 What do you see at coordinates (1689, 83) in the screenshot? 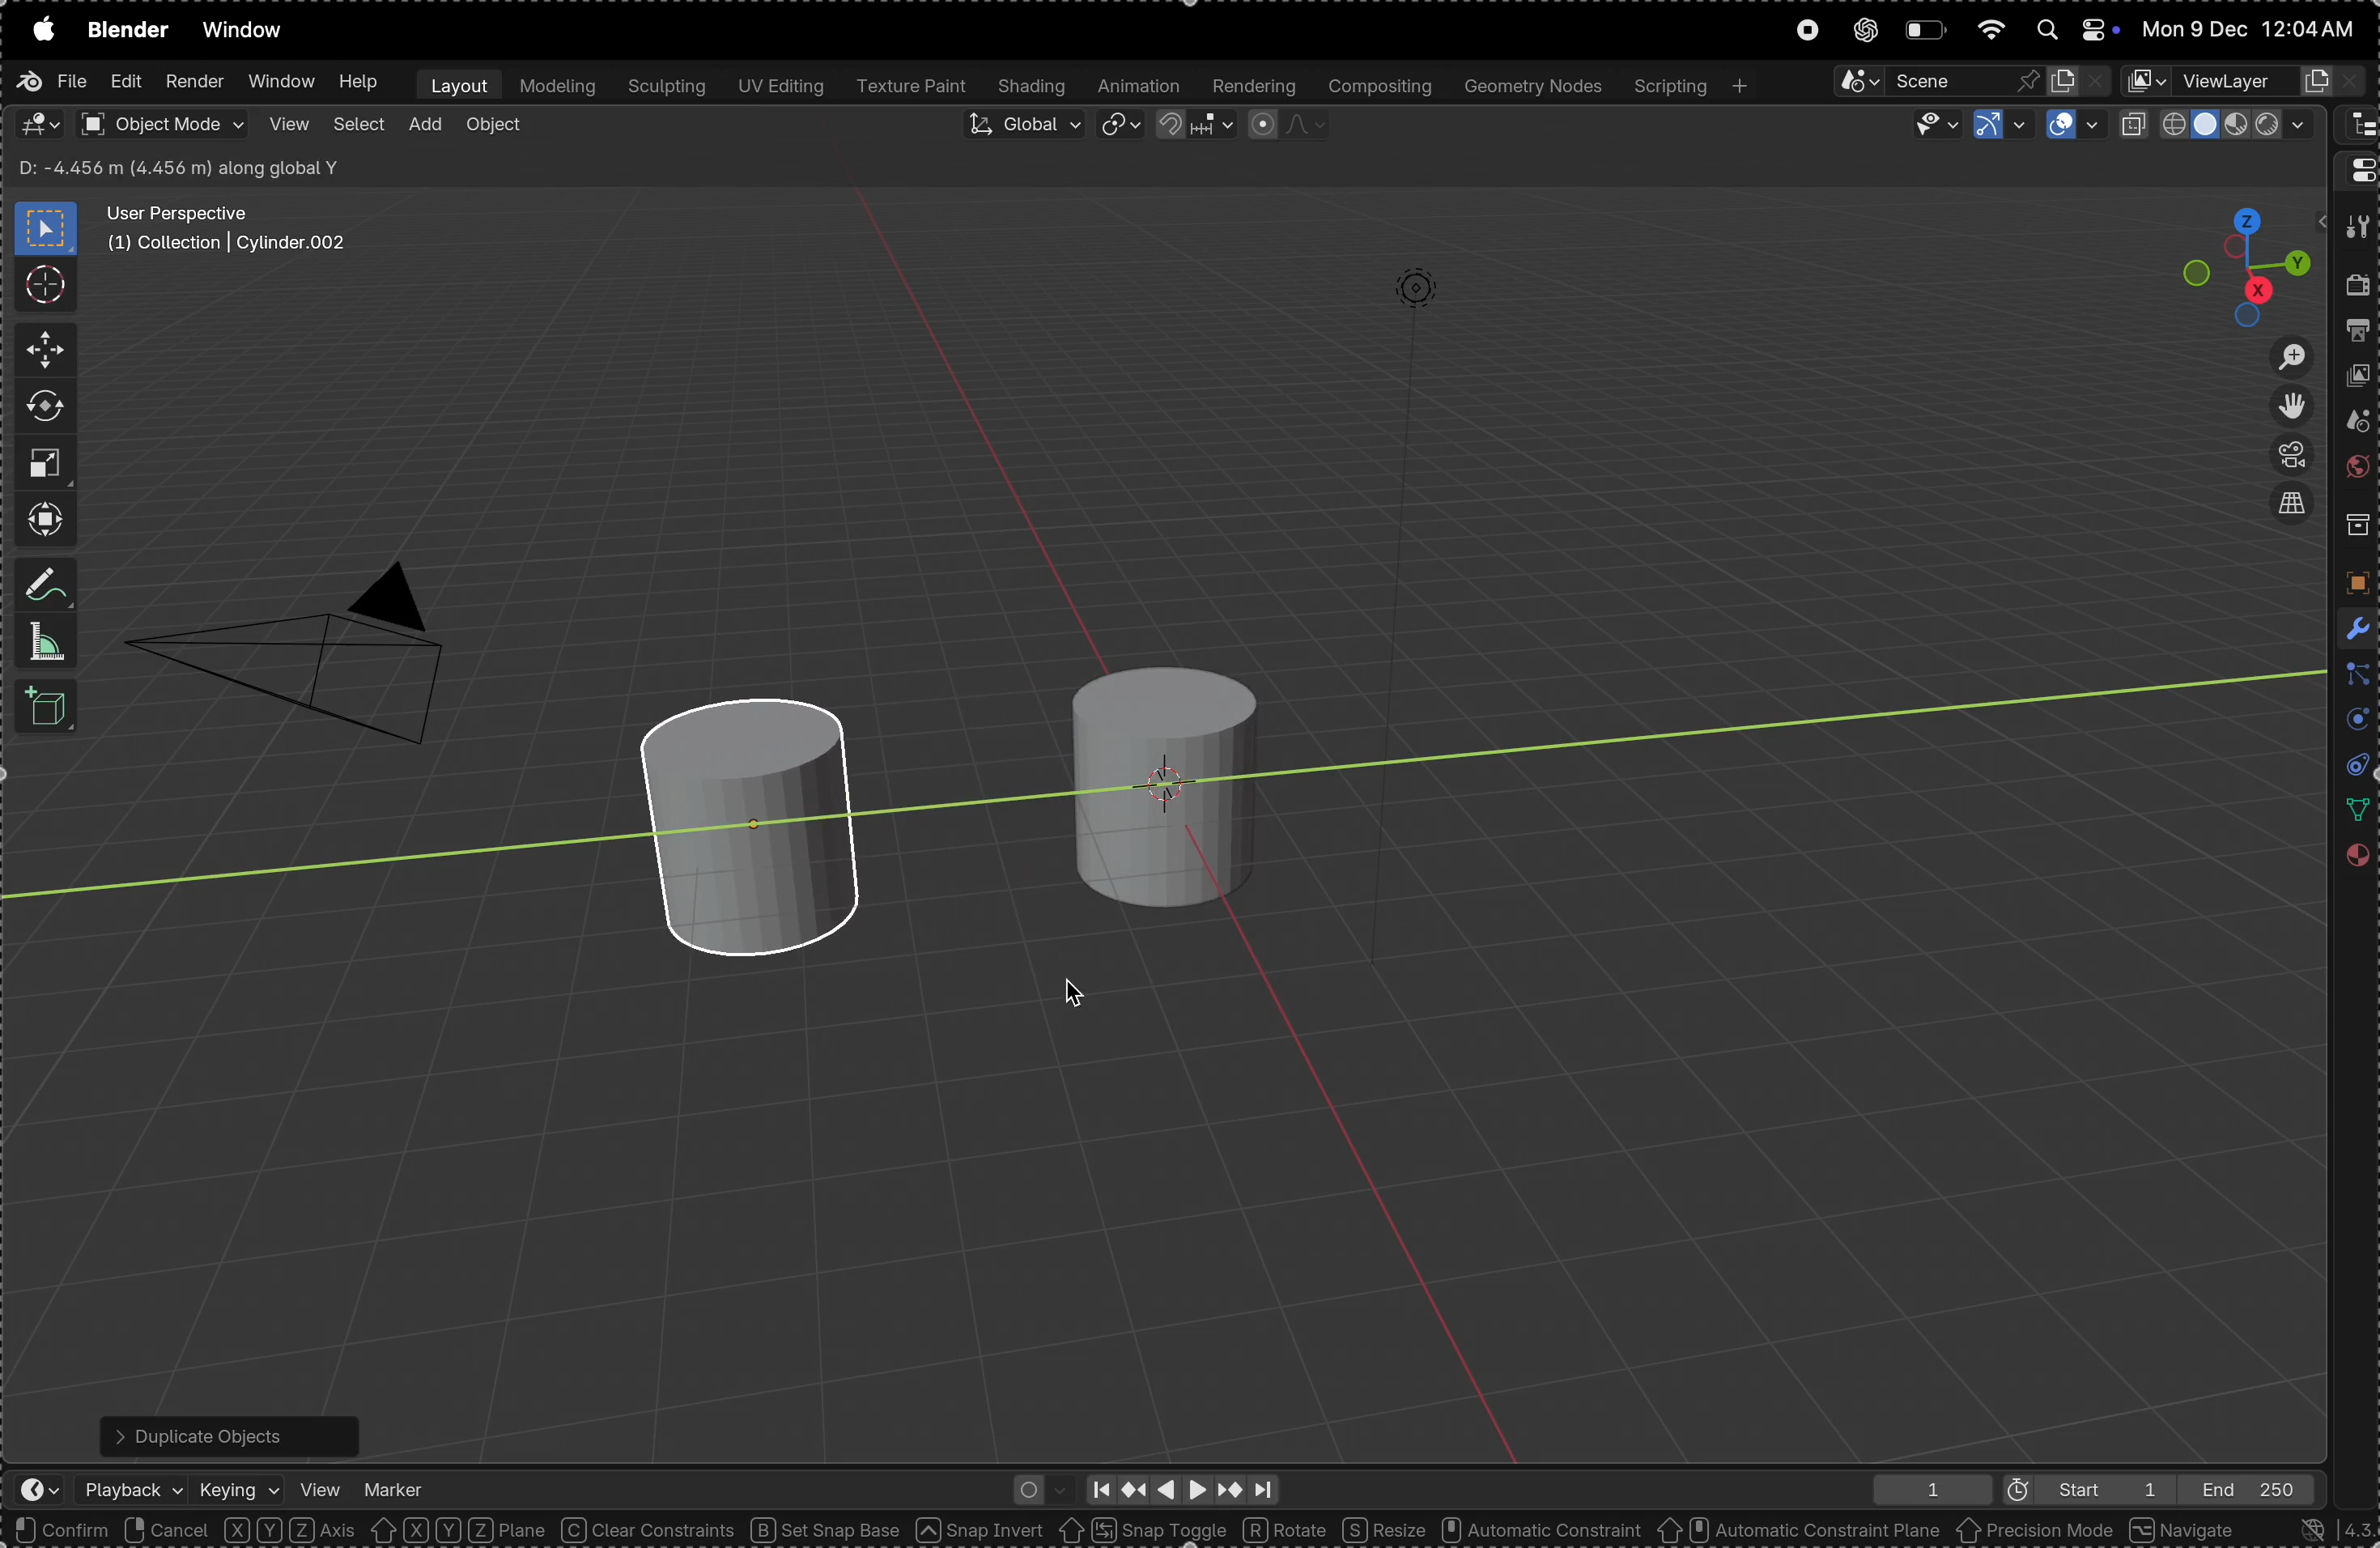
I see `scripting +` at bounding box center [1689, 83].